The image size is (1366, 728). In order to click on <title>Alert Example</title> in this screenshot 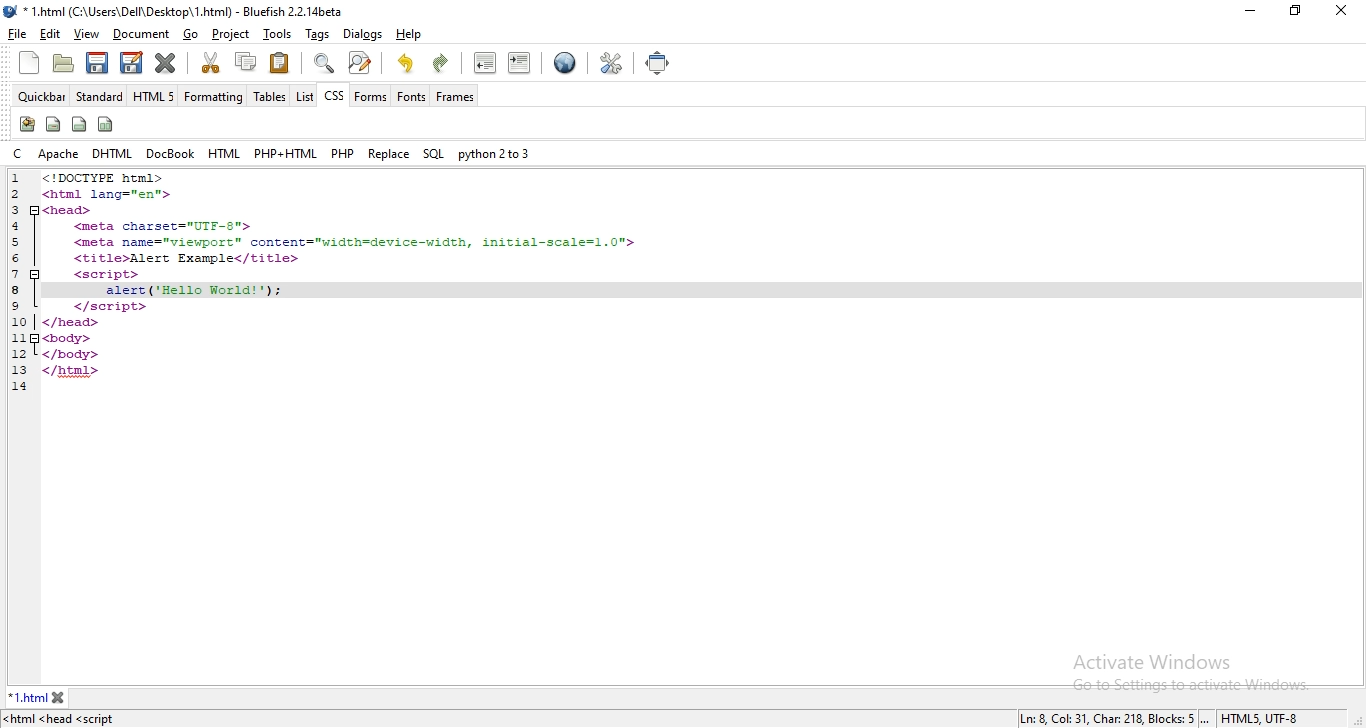, I will do `click(186, 258)`.